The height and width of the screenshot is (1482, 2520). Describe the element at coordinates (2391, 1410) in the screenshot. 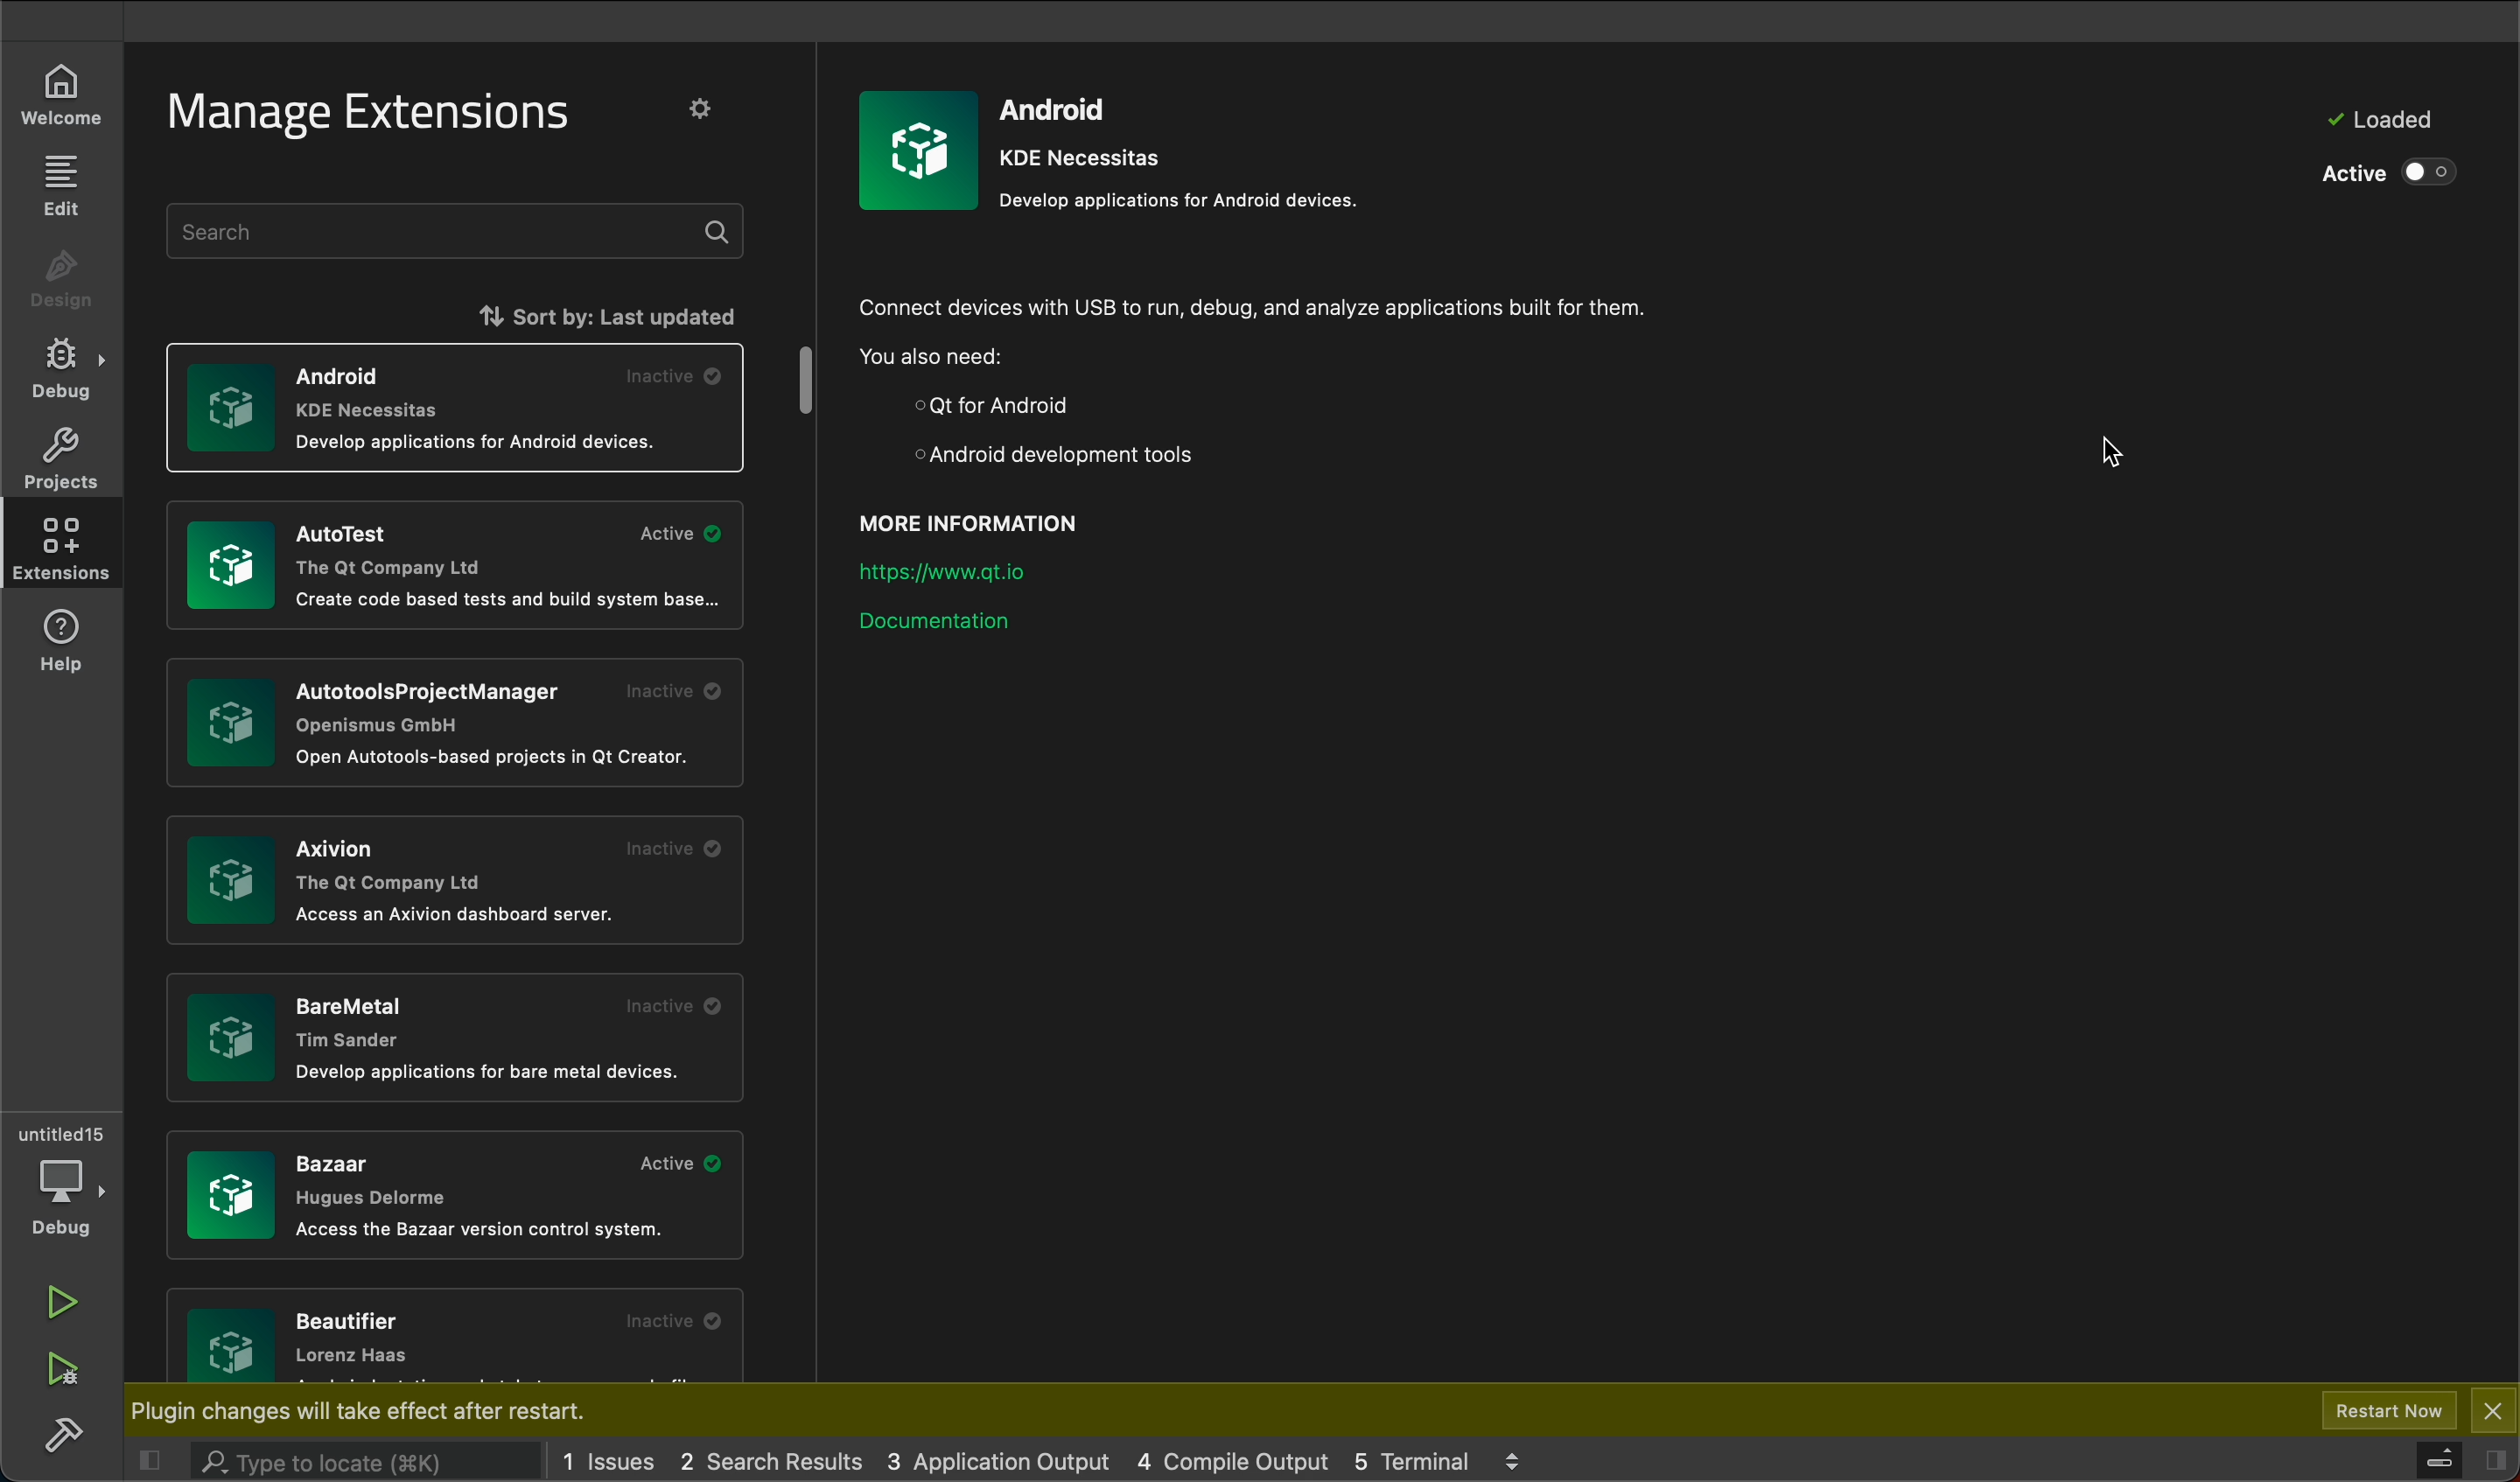

I see `restart` at that location.